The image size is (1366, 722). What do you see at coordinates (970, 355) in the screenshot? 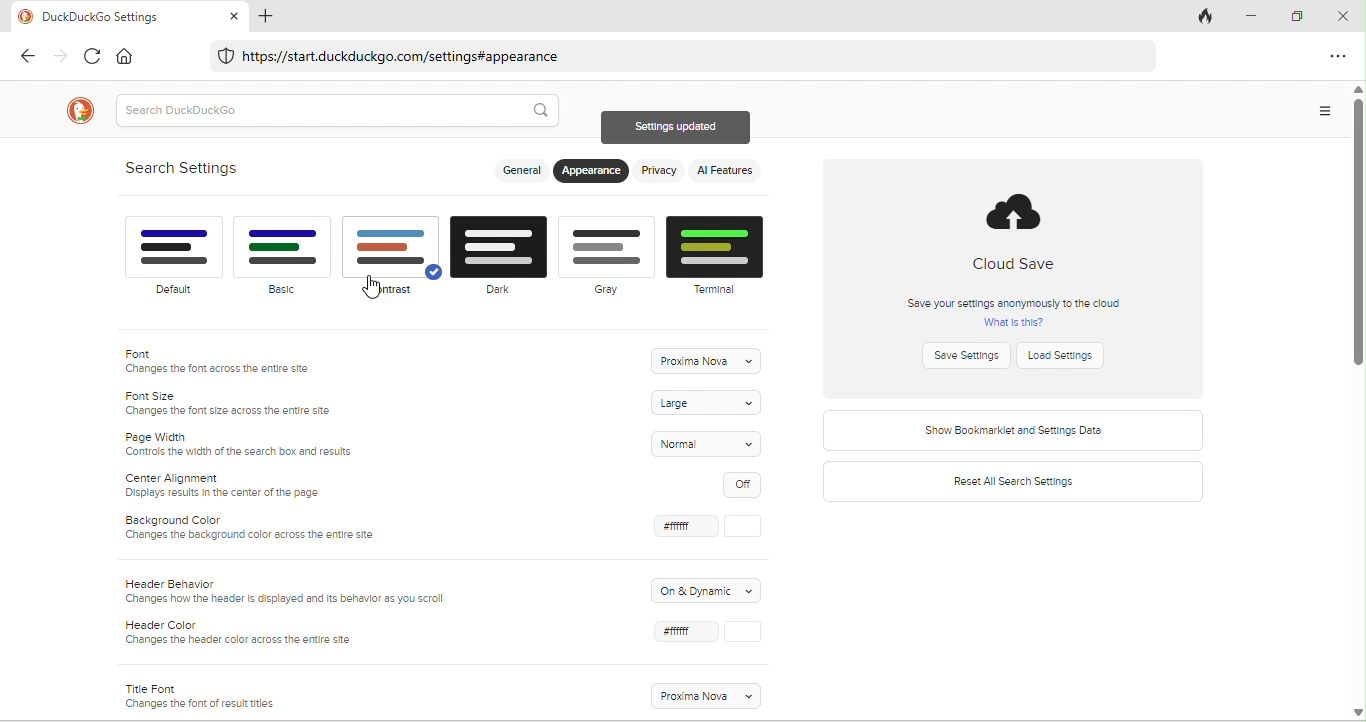
I see `save settings` at bounding box center [970, 355].